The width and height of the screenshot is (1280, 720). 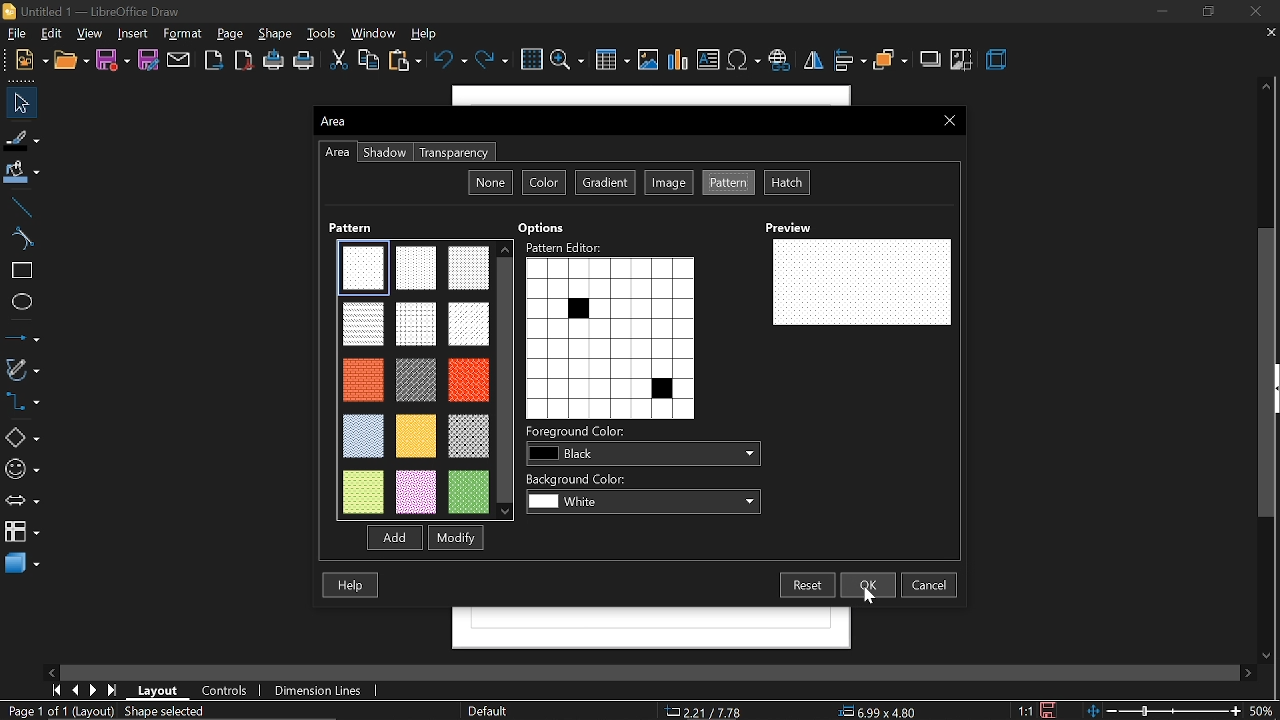 I want to click on save, so click(x=112, y=59).